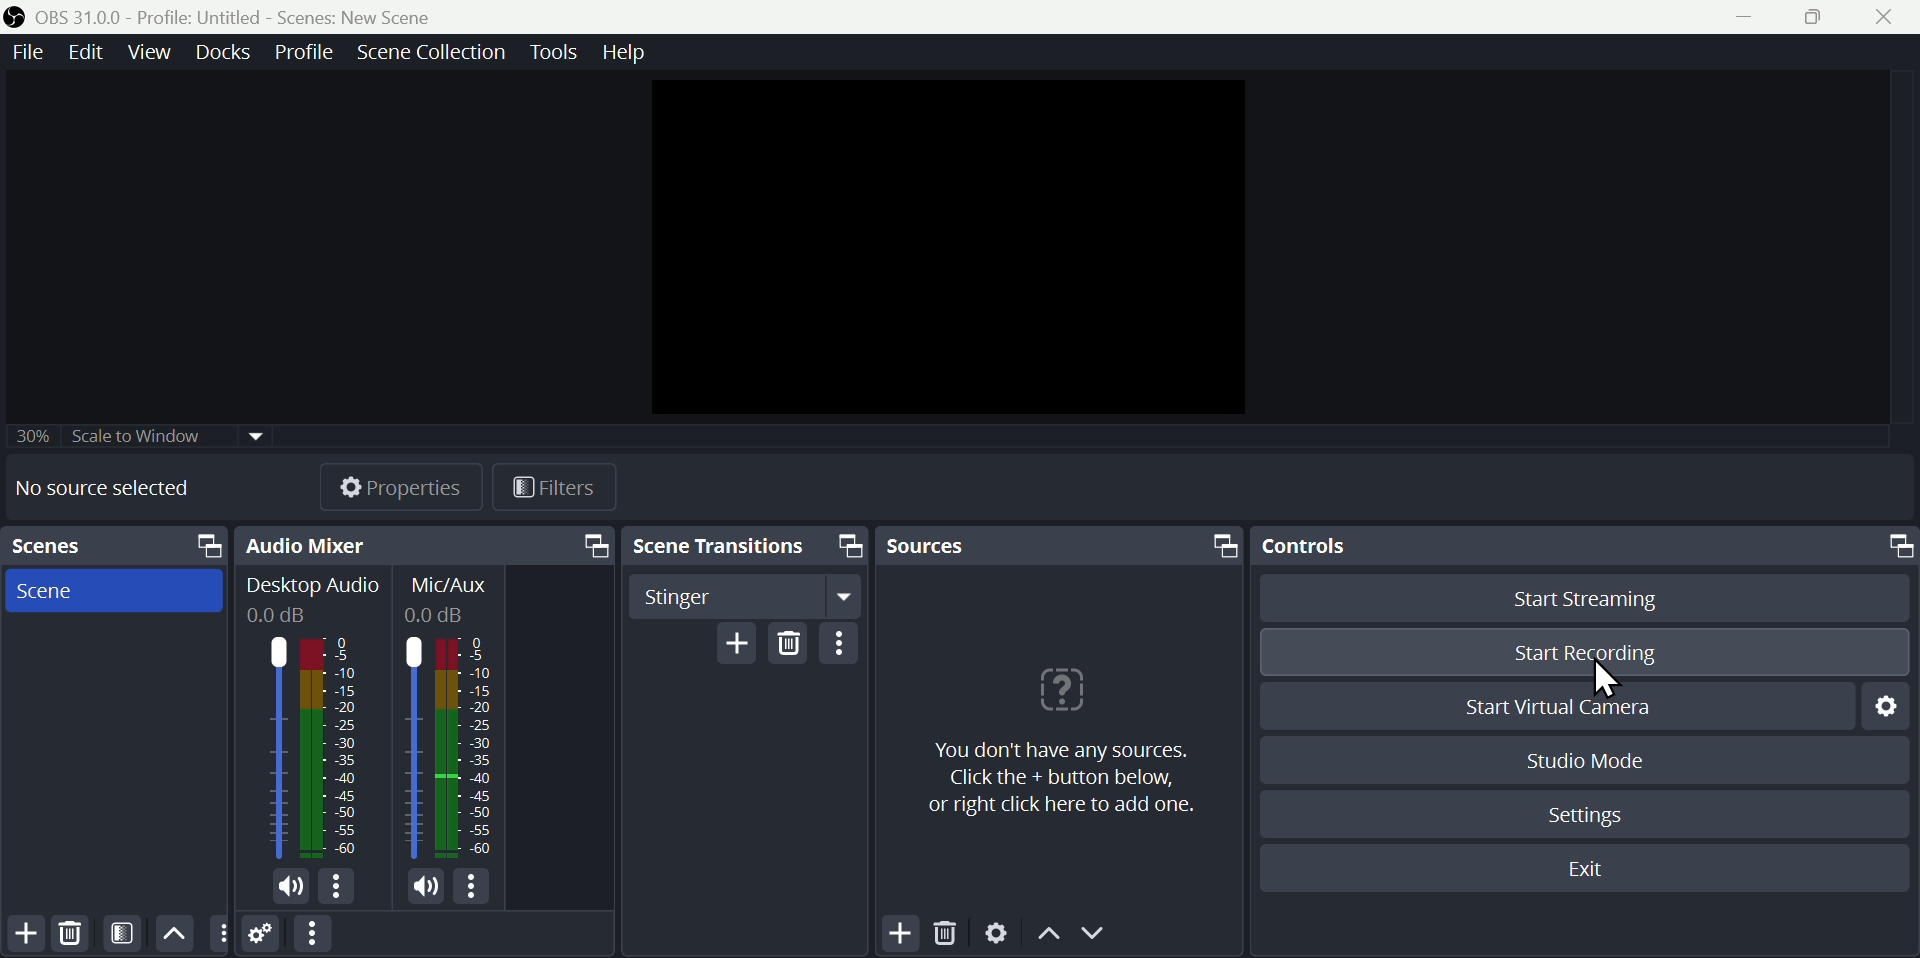 This screenshot has height=958, width=1920. What do you see at coordinates (1061, 777) in the screenshot?
I see `you don't have any sources.` at bounding box center [1061, 777].